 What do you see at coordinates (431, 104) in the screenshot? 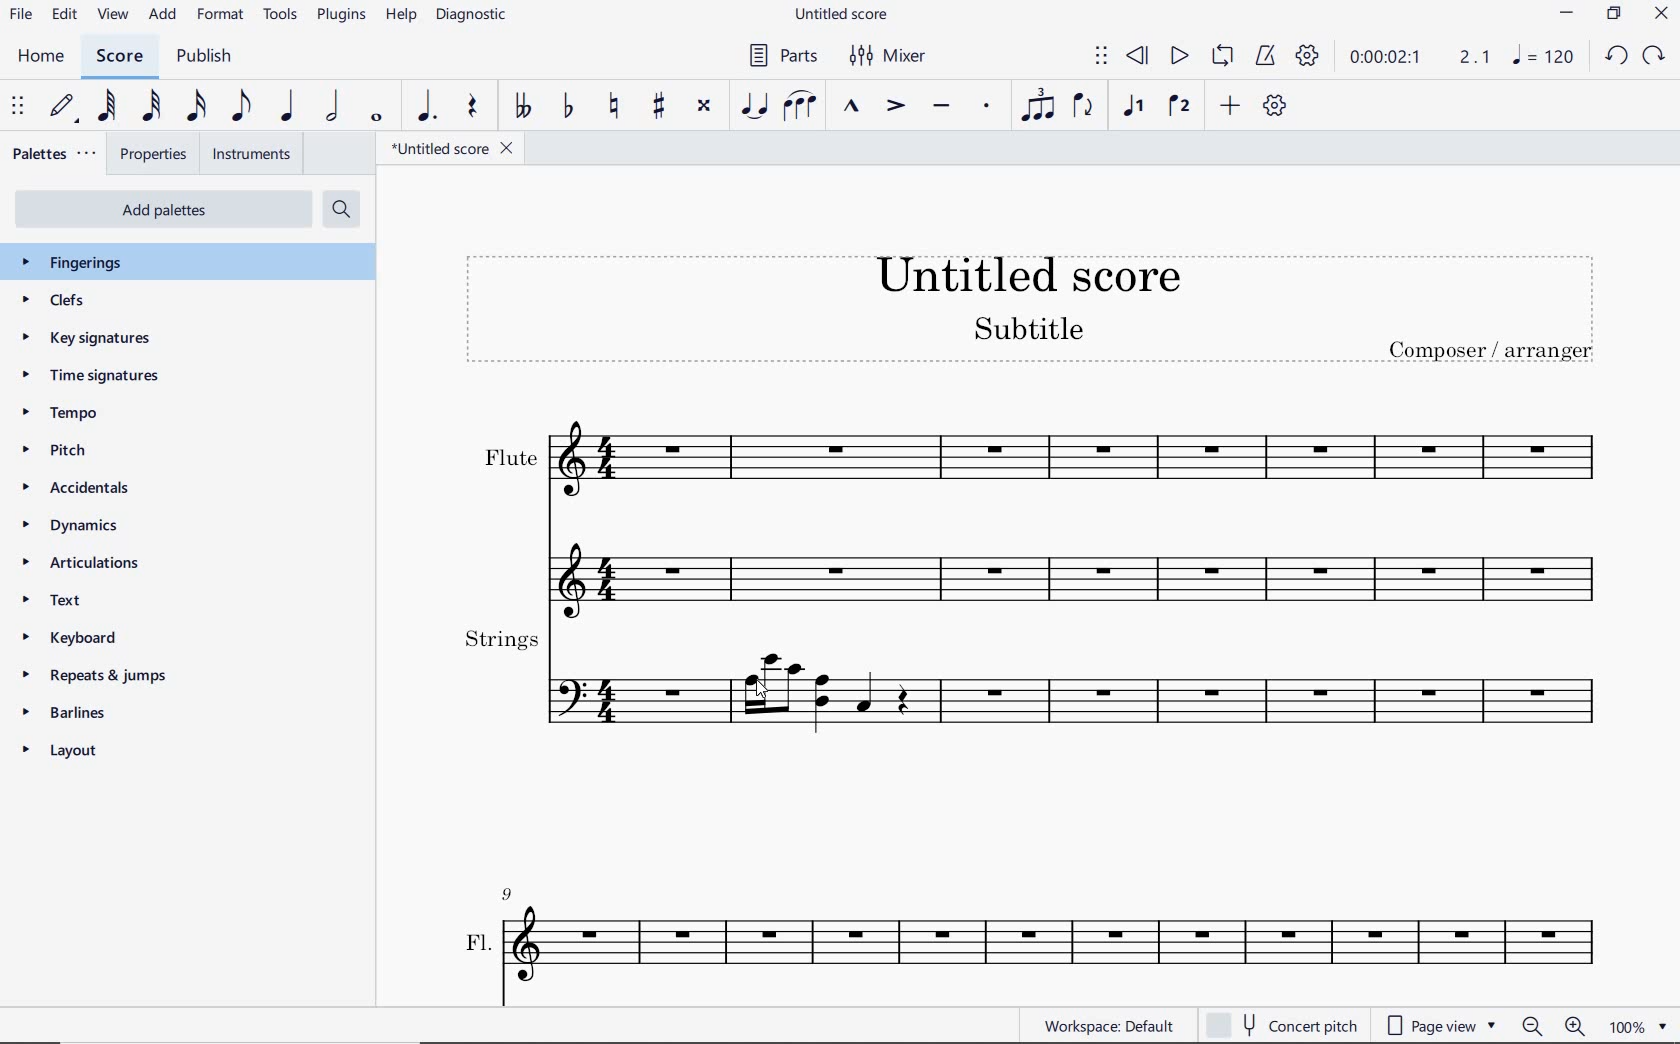
I see `augmentation dot` at bounding box center [431, 104].